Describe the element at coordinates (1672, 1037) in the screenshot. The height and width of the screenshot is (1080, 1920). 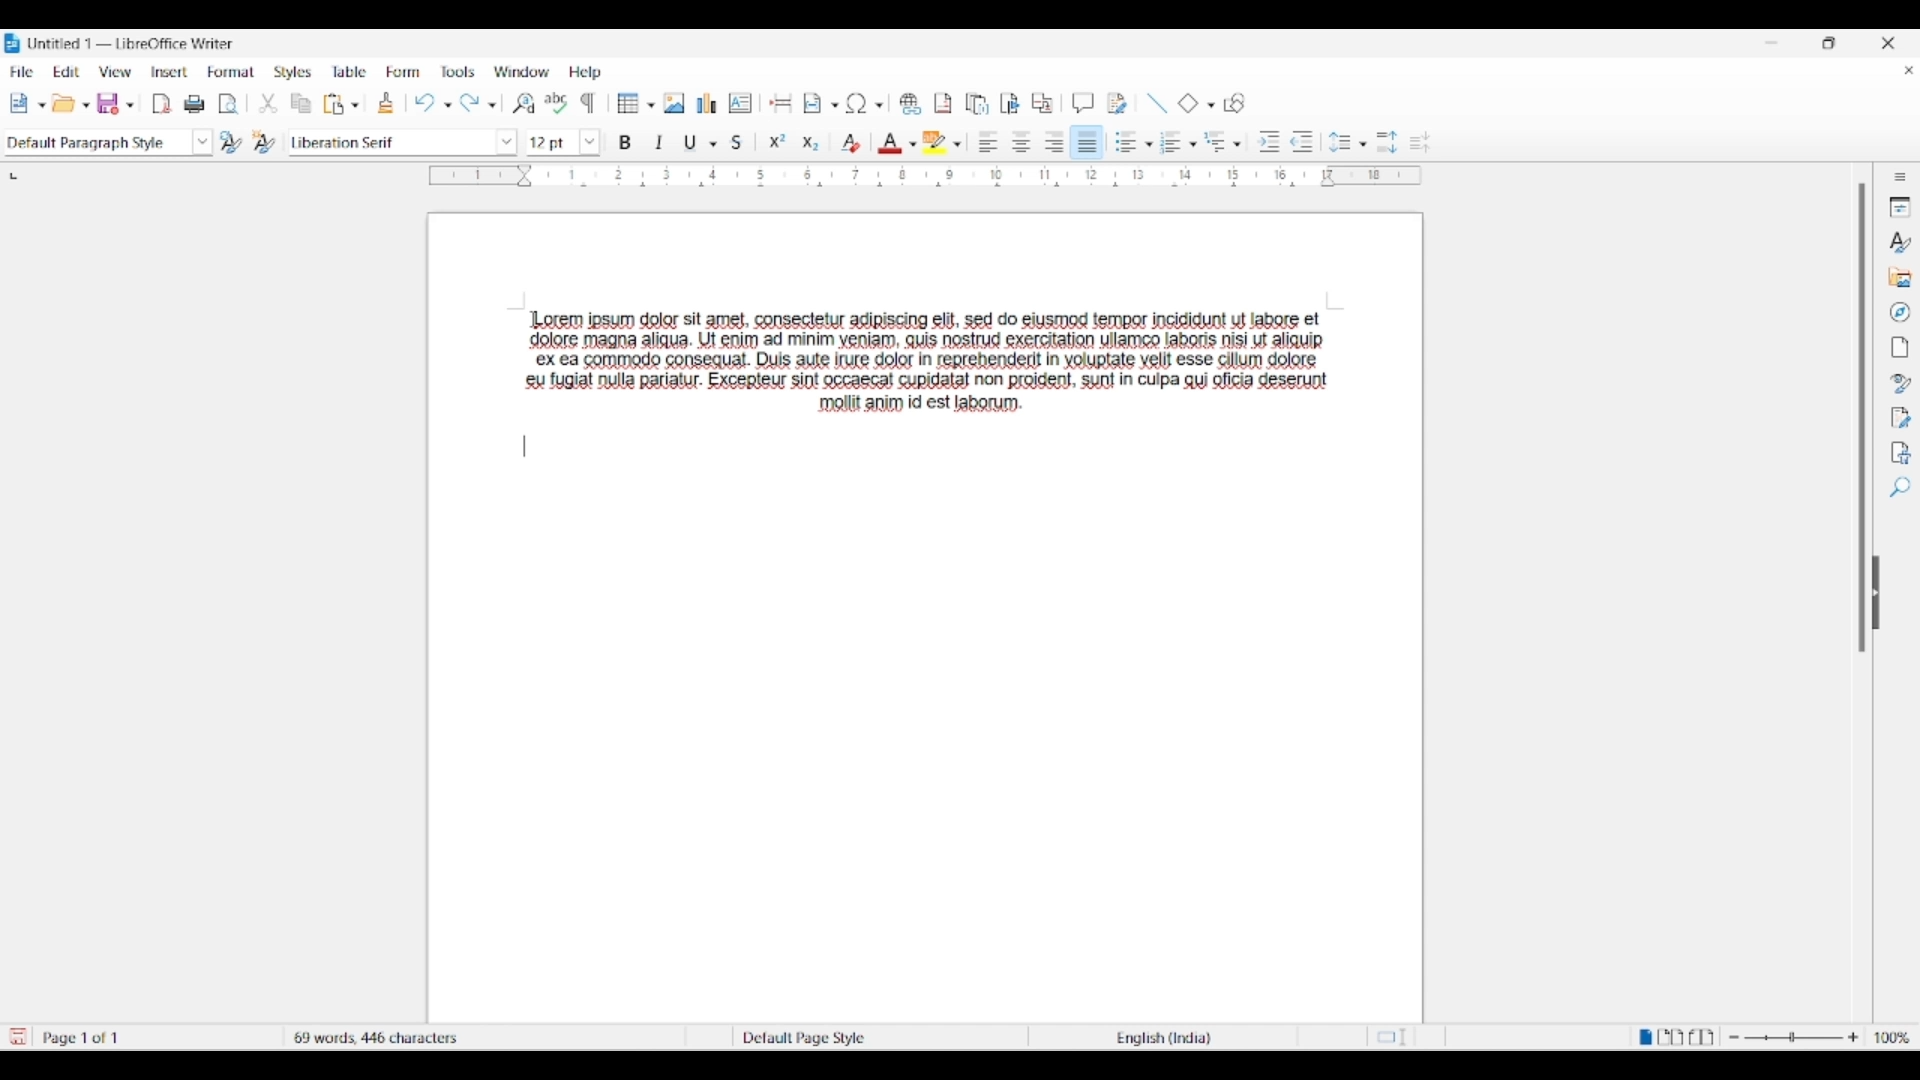
I see `Multiple page view` at that location.